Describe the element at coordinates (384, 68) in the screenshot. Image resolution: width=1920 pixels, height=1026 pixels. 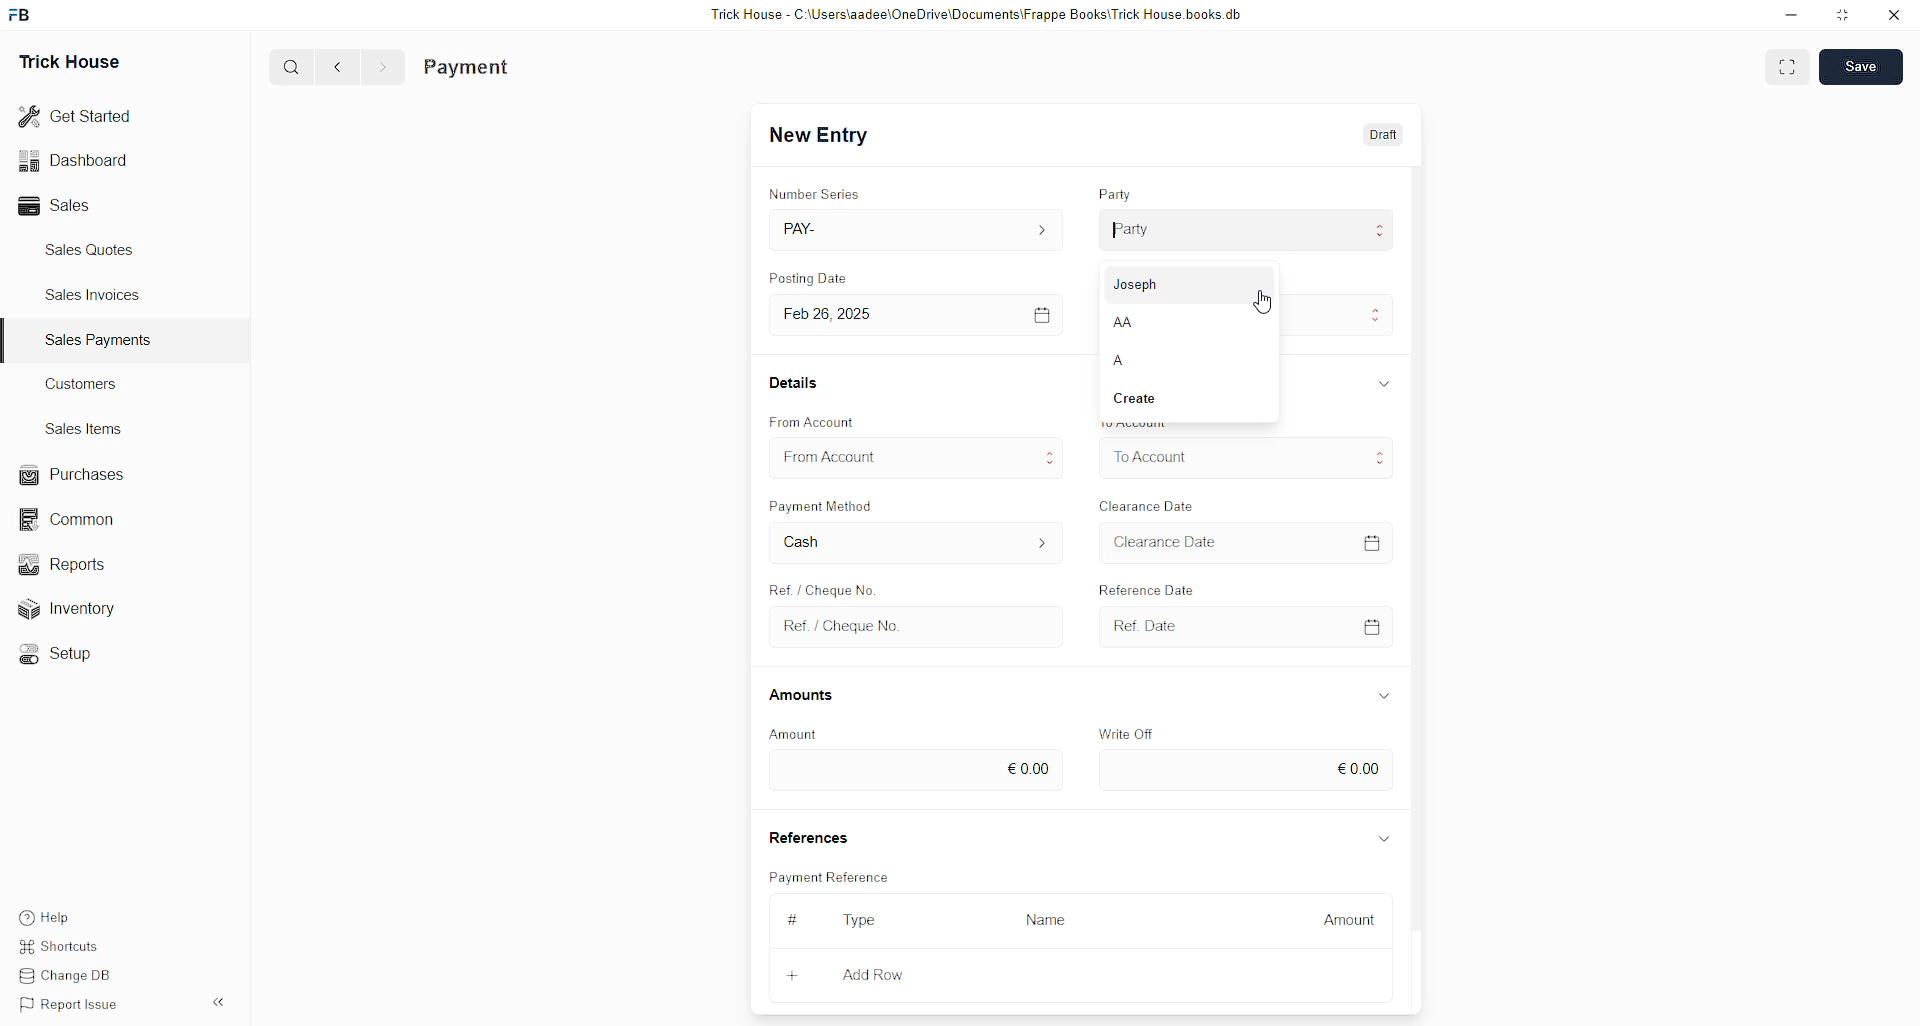
I see `Forward` at that location.